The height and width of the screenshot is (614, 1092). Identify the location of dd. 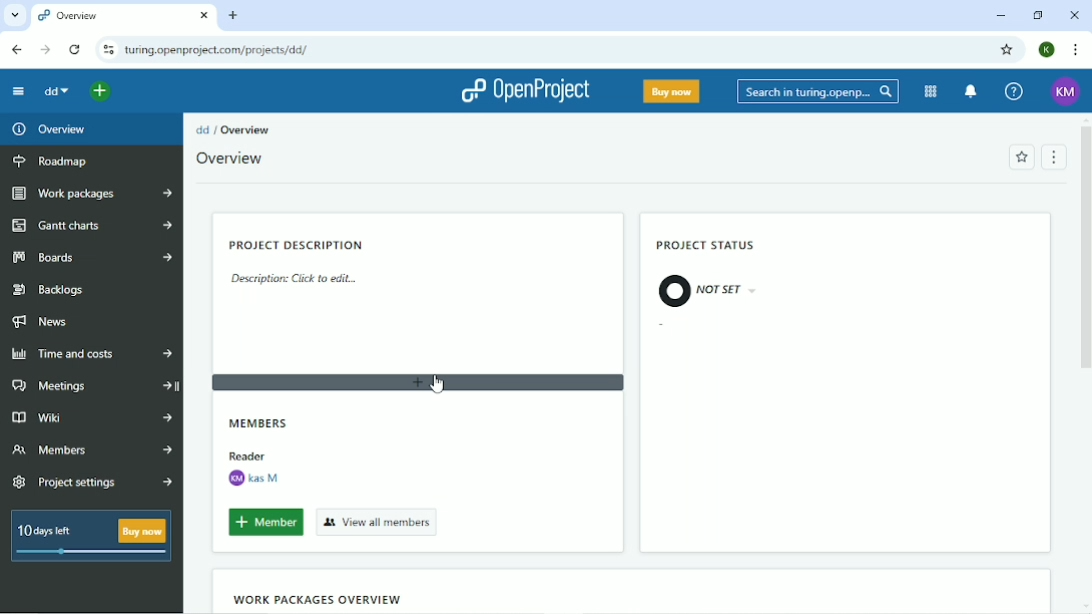
(202, 130).